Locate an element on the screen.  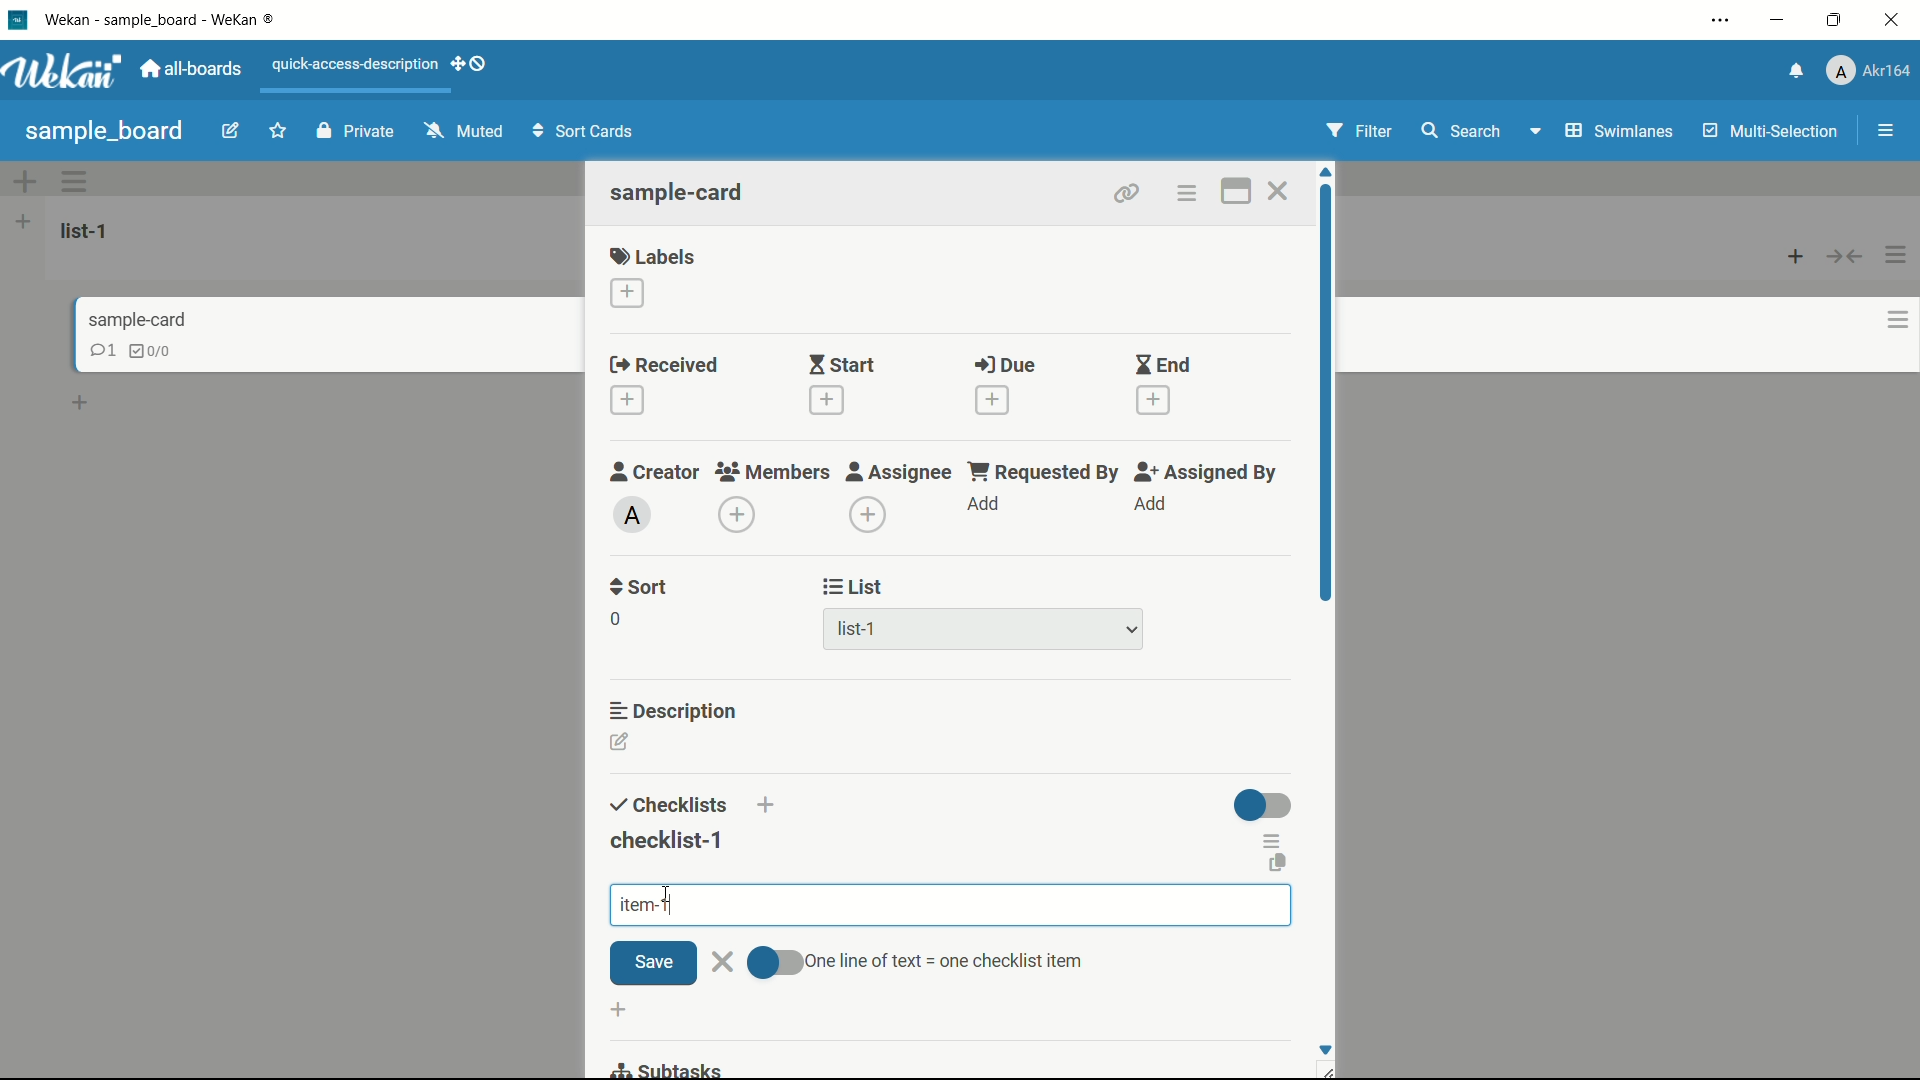
dropdown is located at coordinates (1133, 630).